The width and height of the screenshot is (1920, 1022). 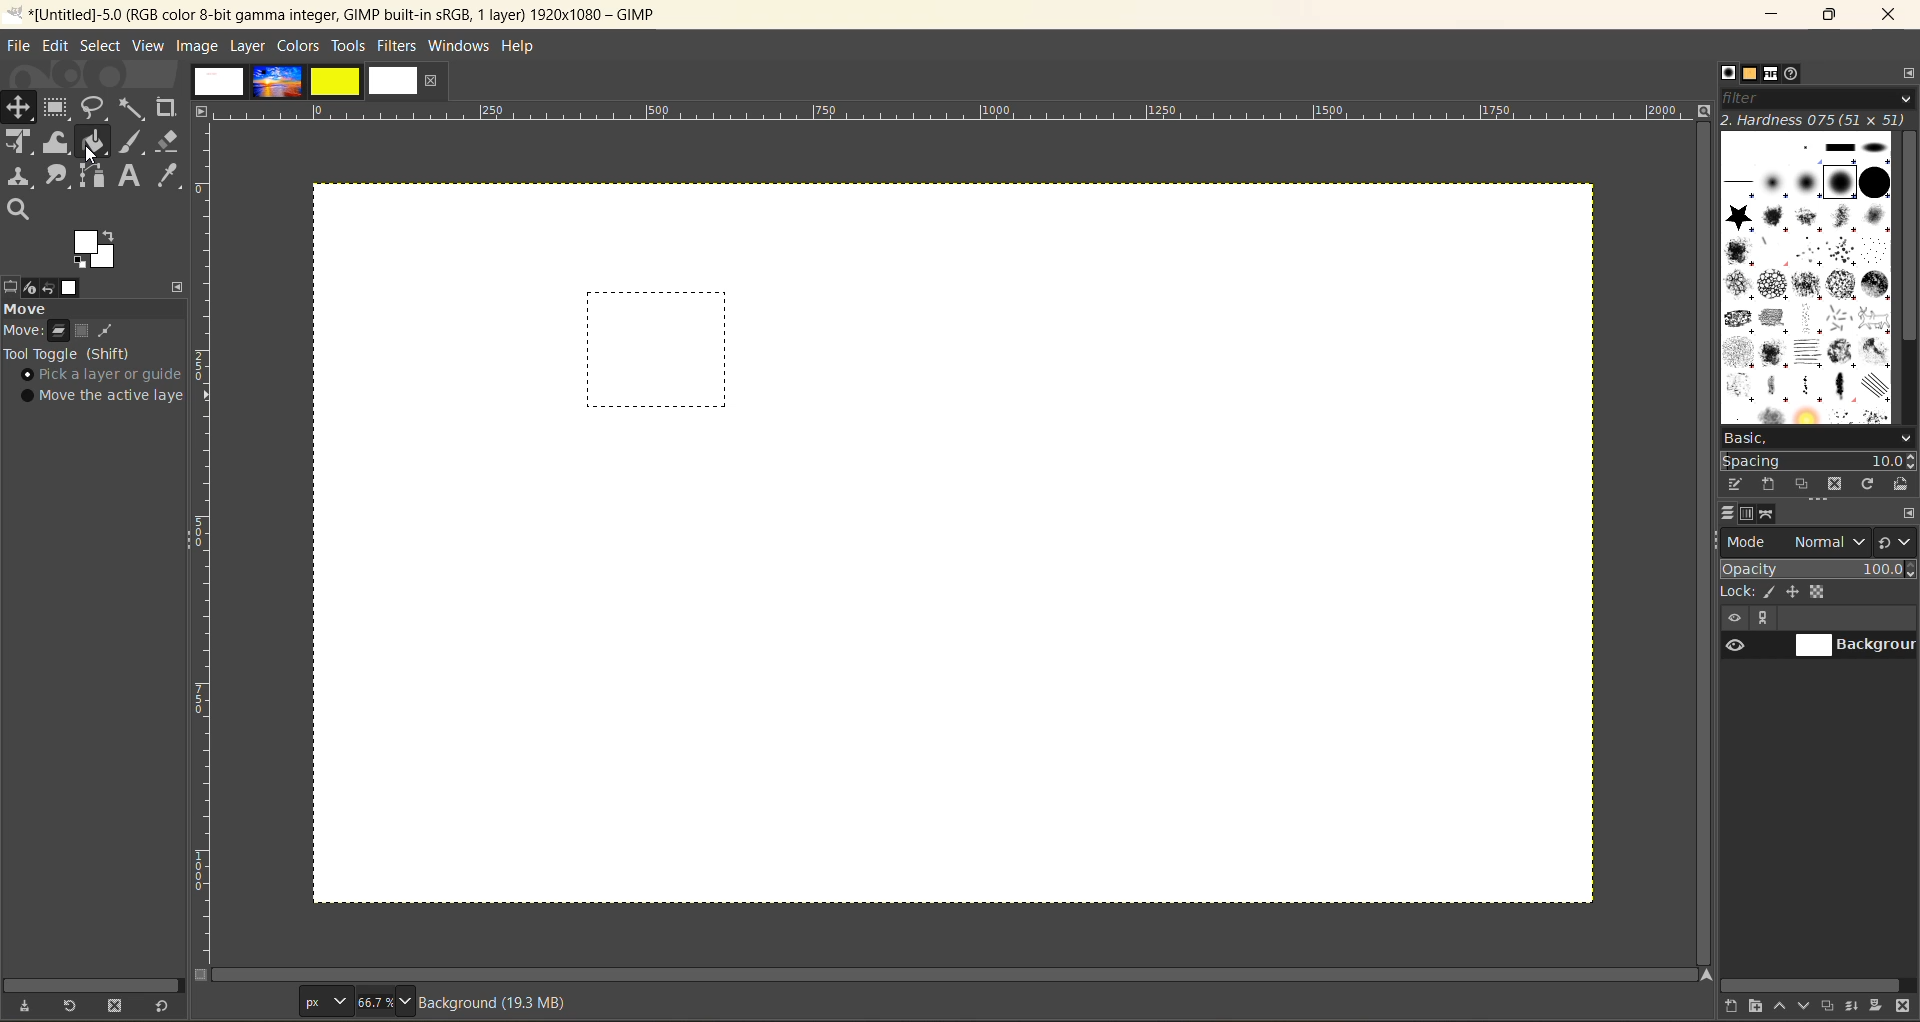 What do you see at coordinates (165, 1007) in the screenshot?
I see `reset to default values` at bounding box center [165, 1007].